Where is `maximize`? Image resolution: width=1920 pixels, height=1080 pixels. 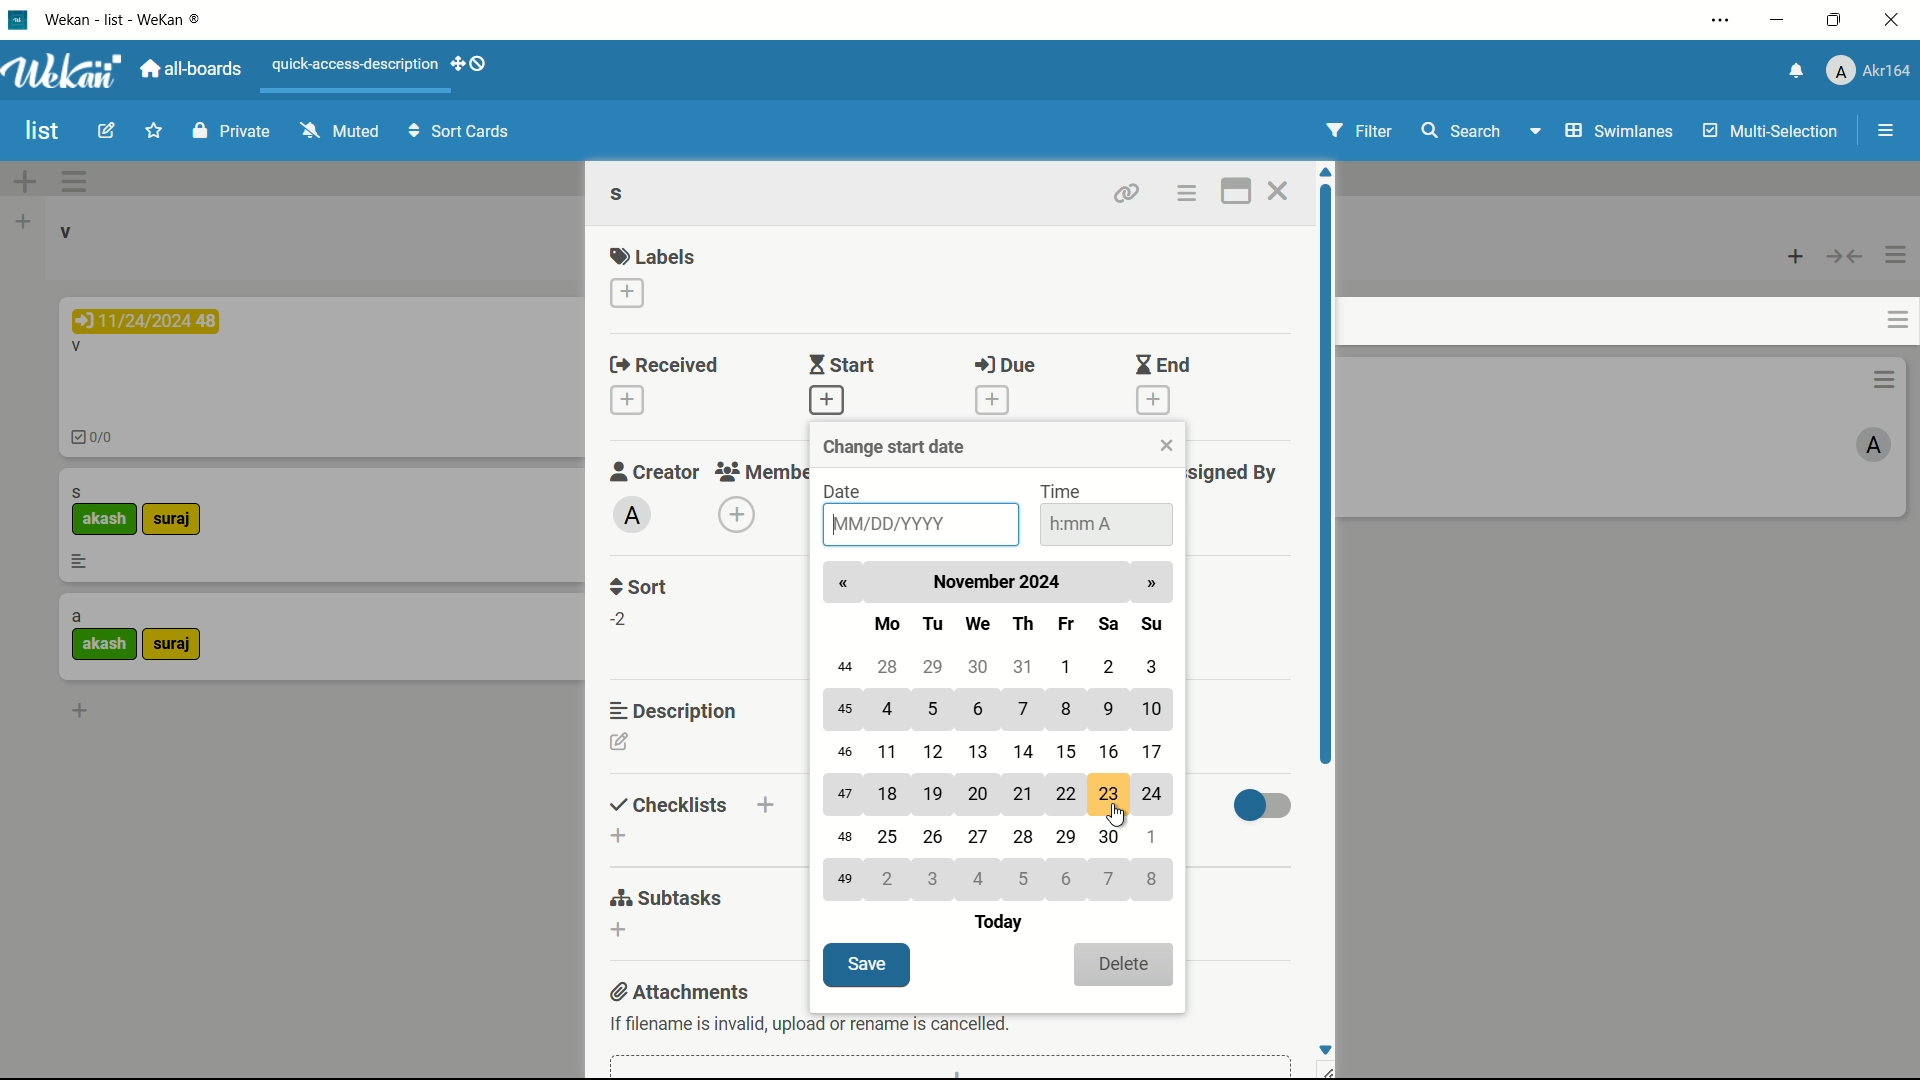 maximize is located at coordinates (1834, 21).